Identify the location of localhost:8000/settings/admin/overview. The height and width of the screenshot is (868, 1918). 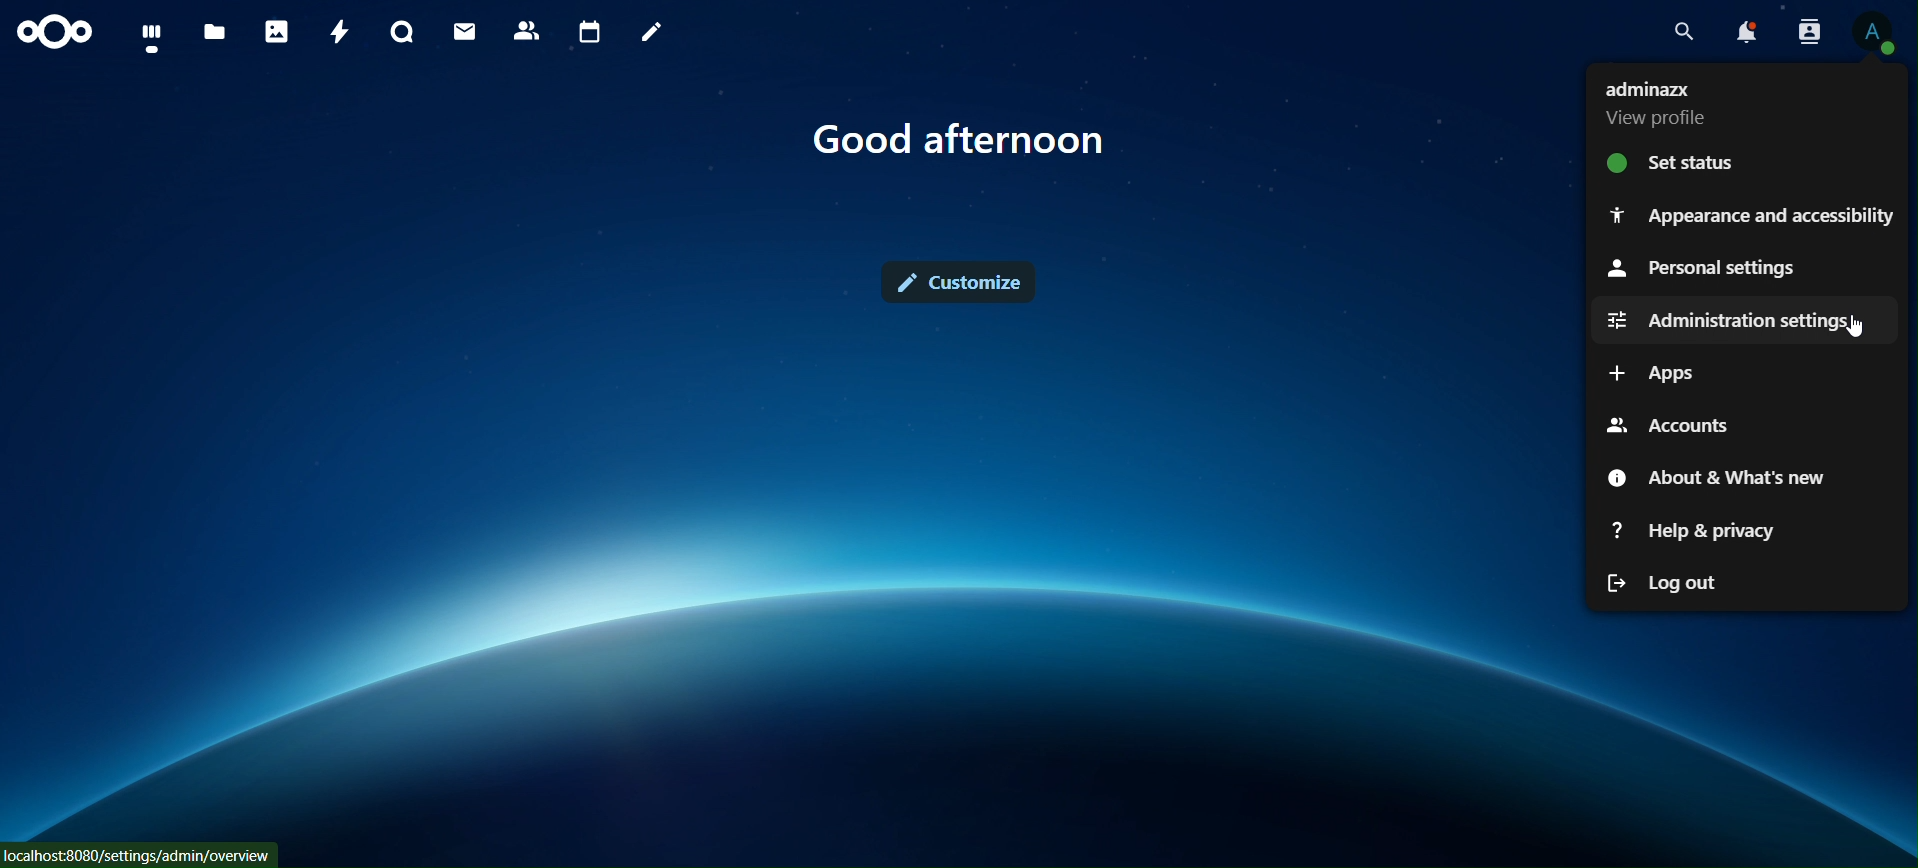
(143, 854).